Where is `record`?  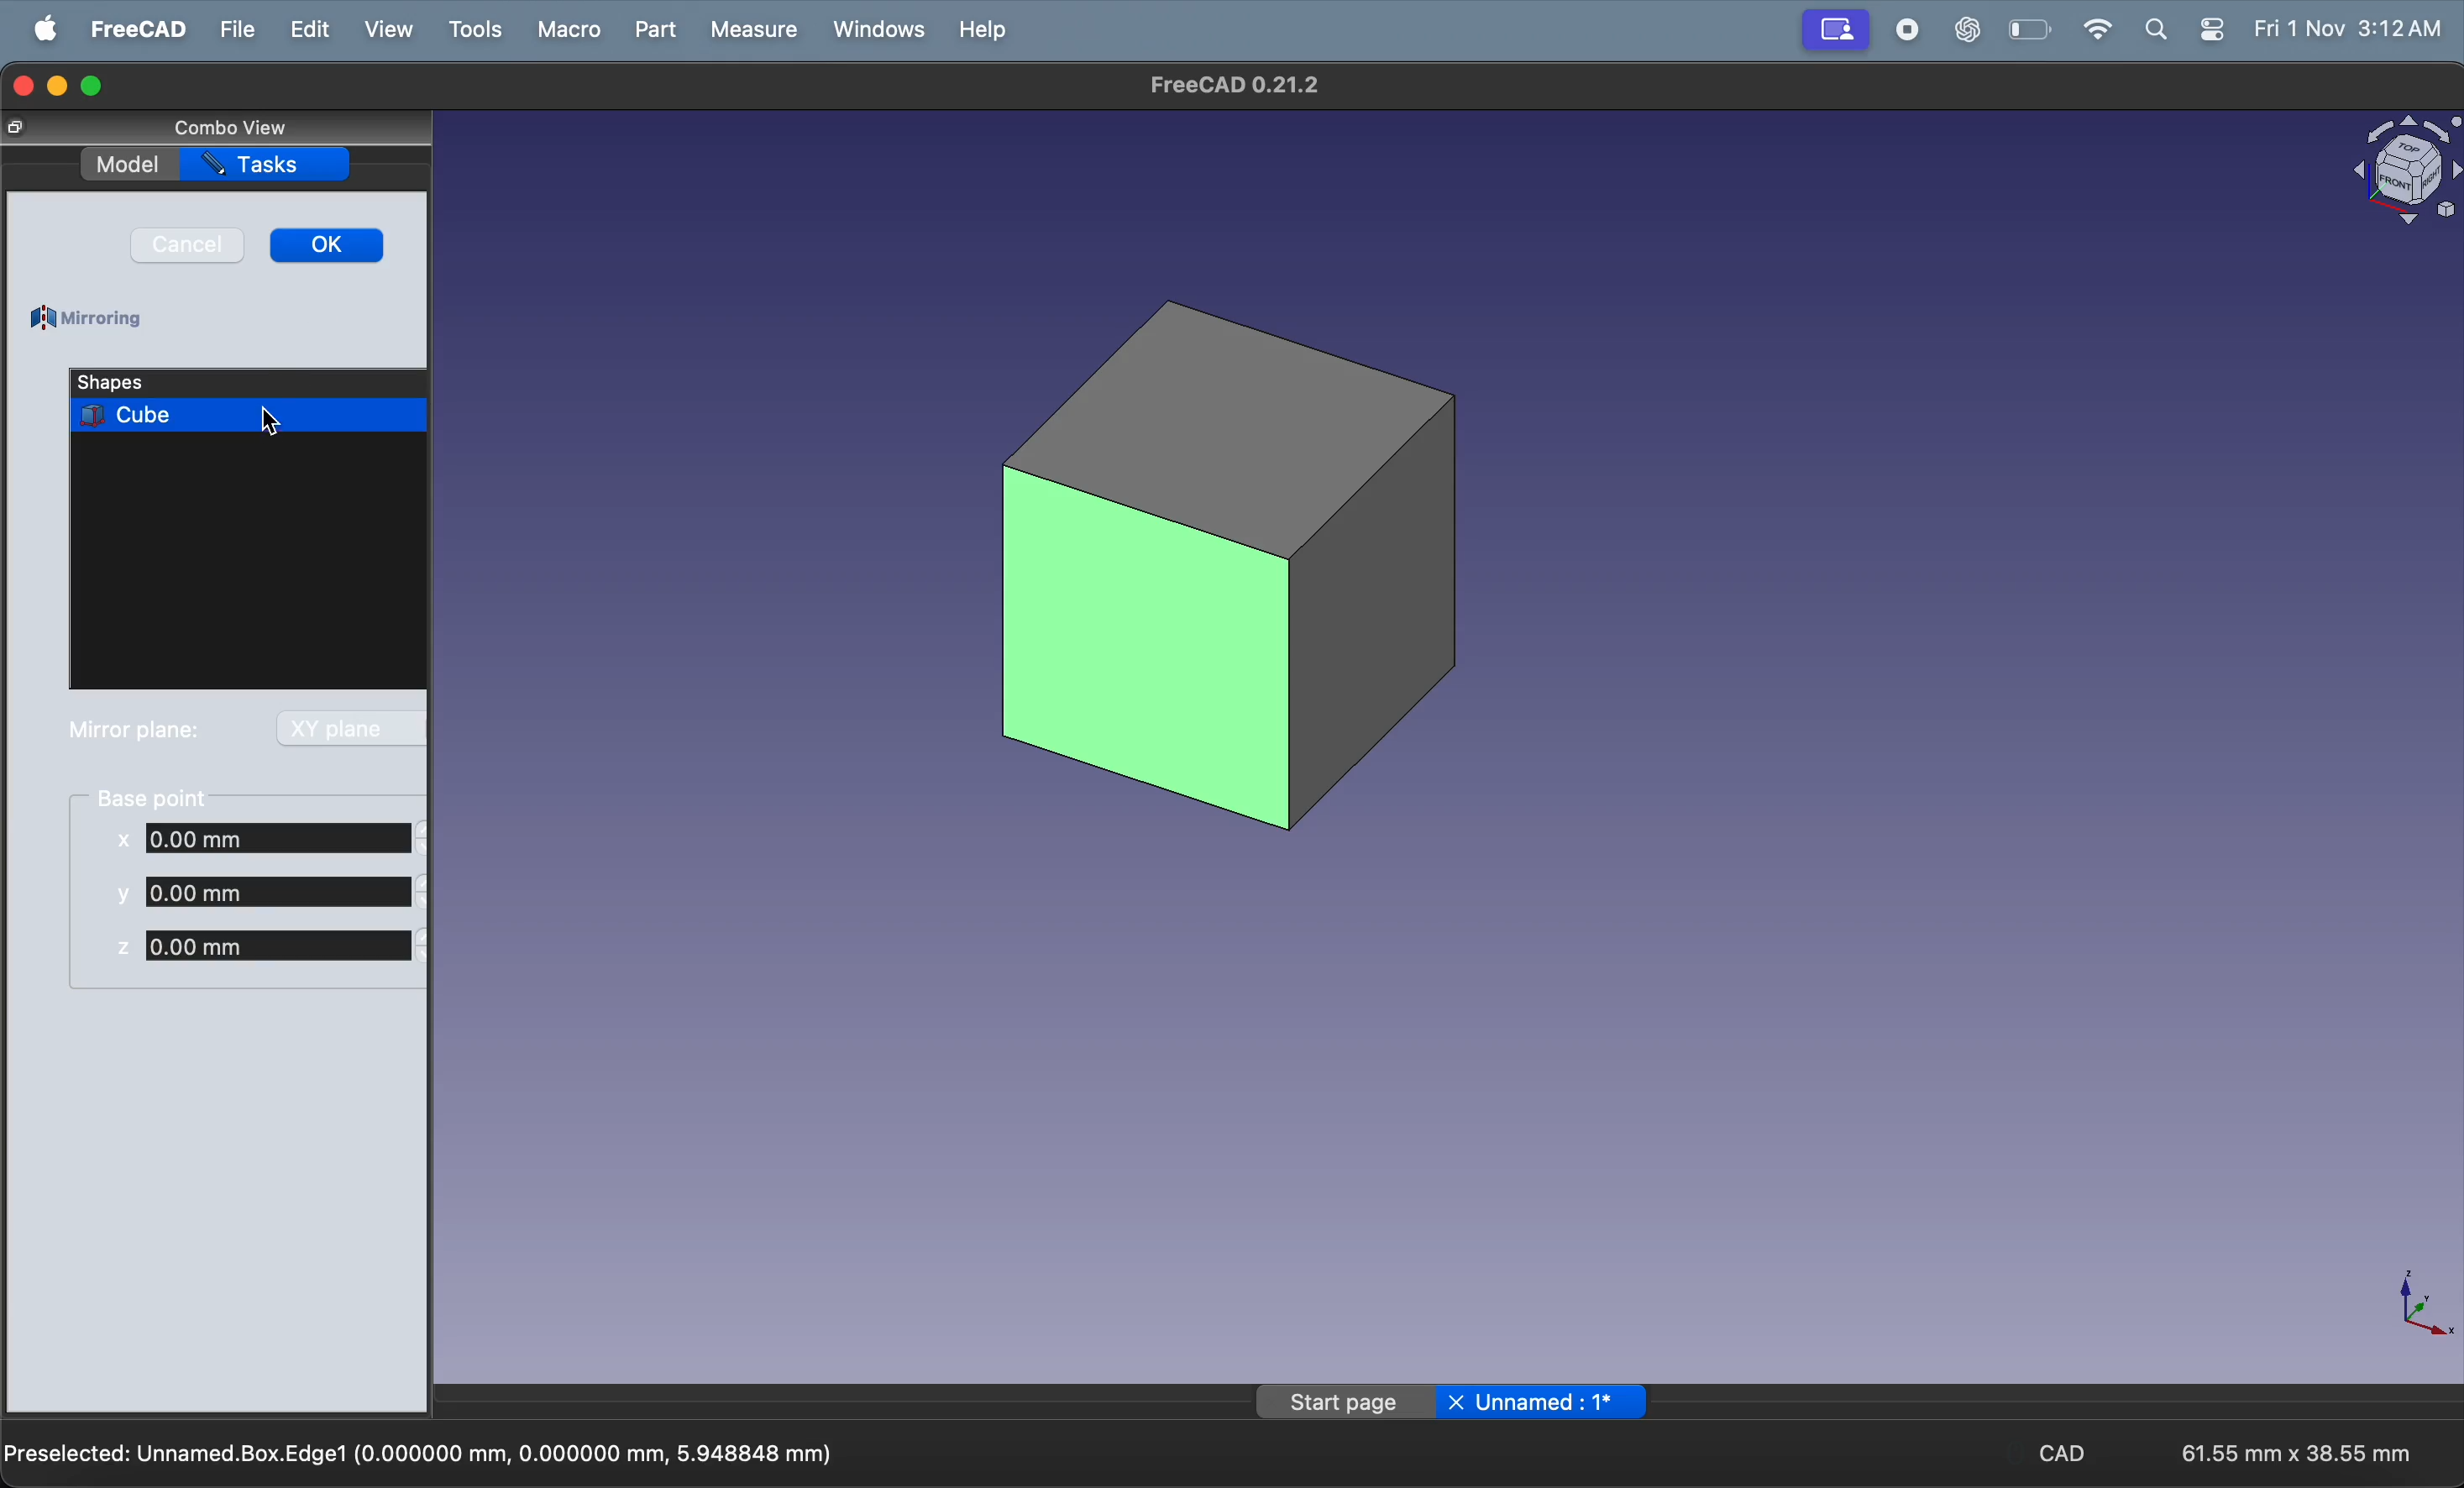 record is located at coordinates (1910, 28).